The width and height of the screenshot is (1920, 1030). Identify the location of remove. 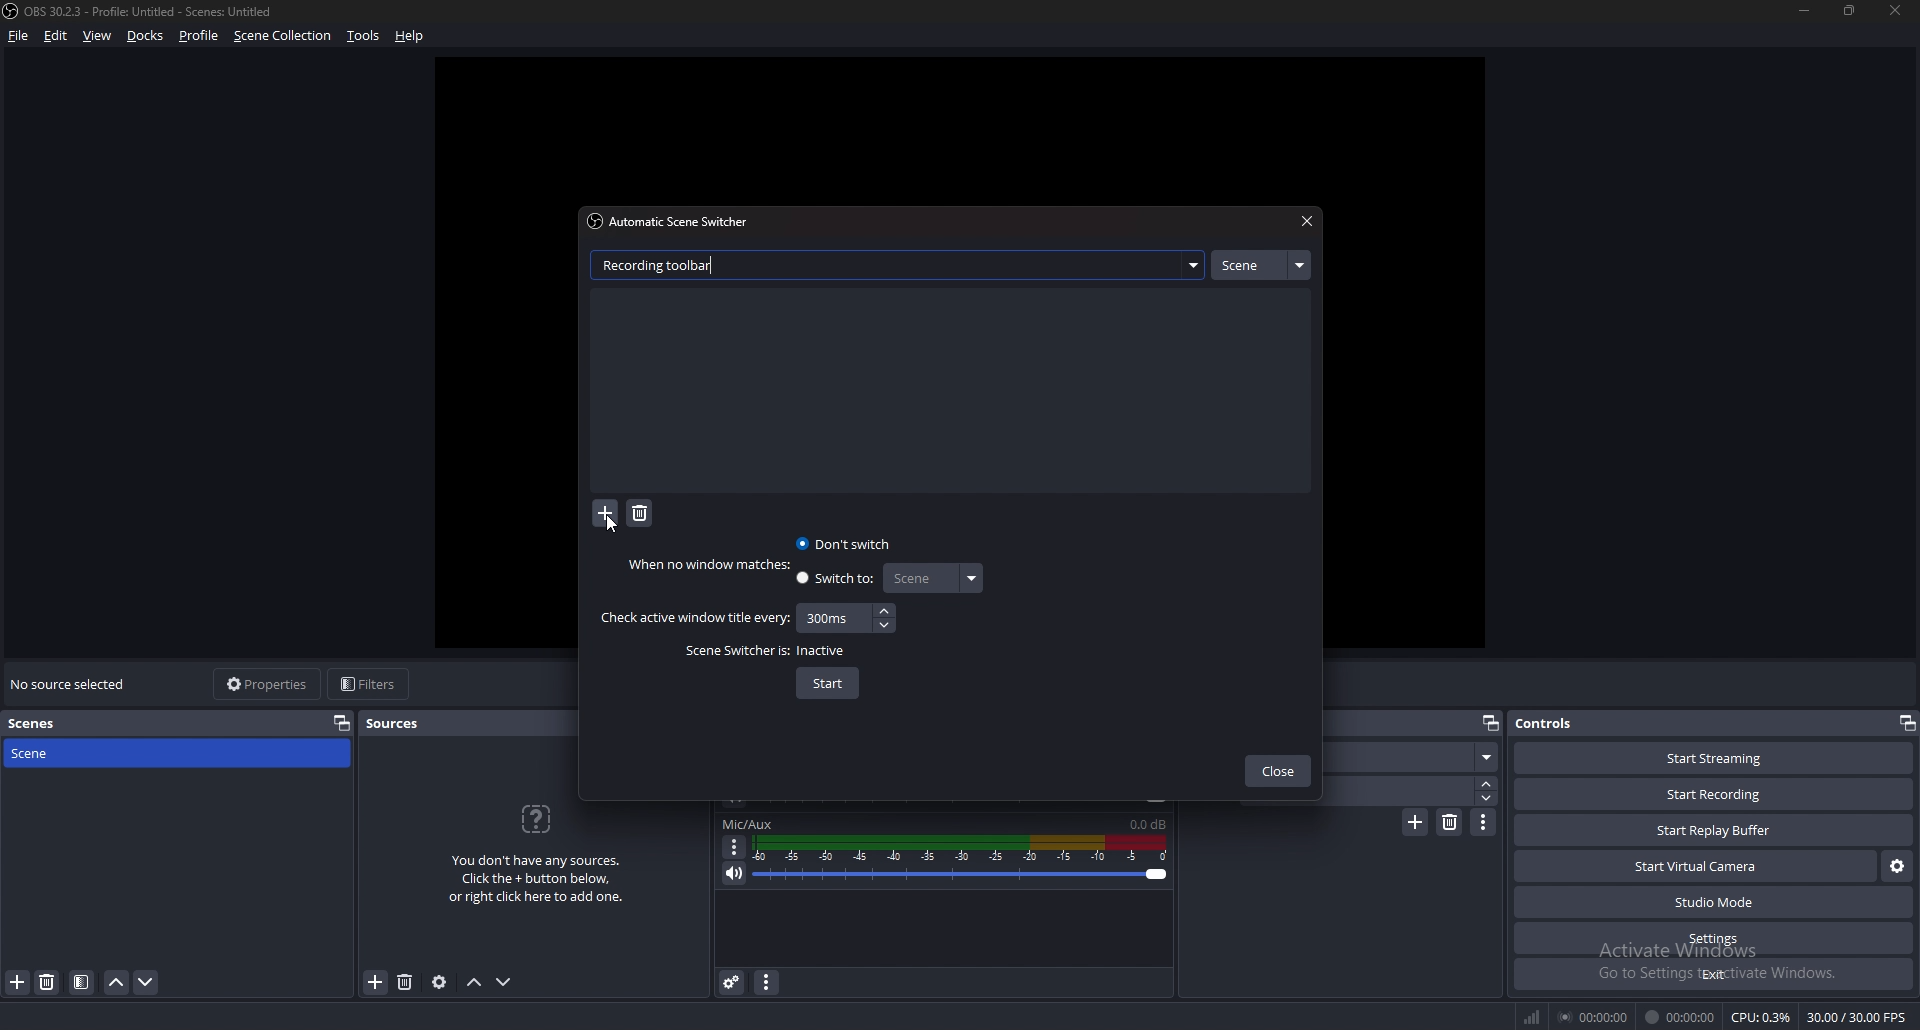
(640, 514).